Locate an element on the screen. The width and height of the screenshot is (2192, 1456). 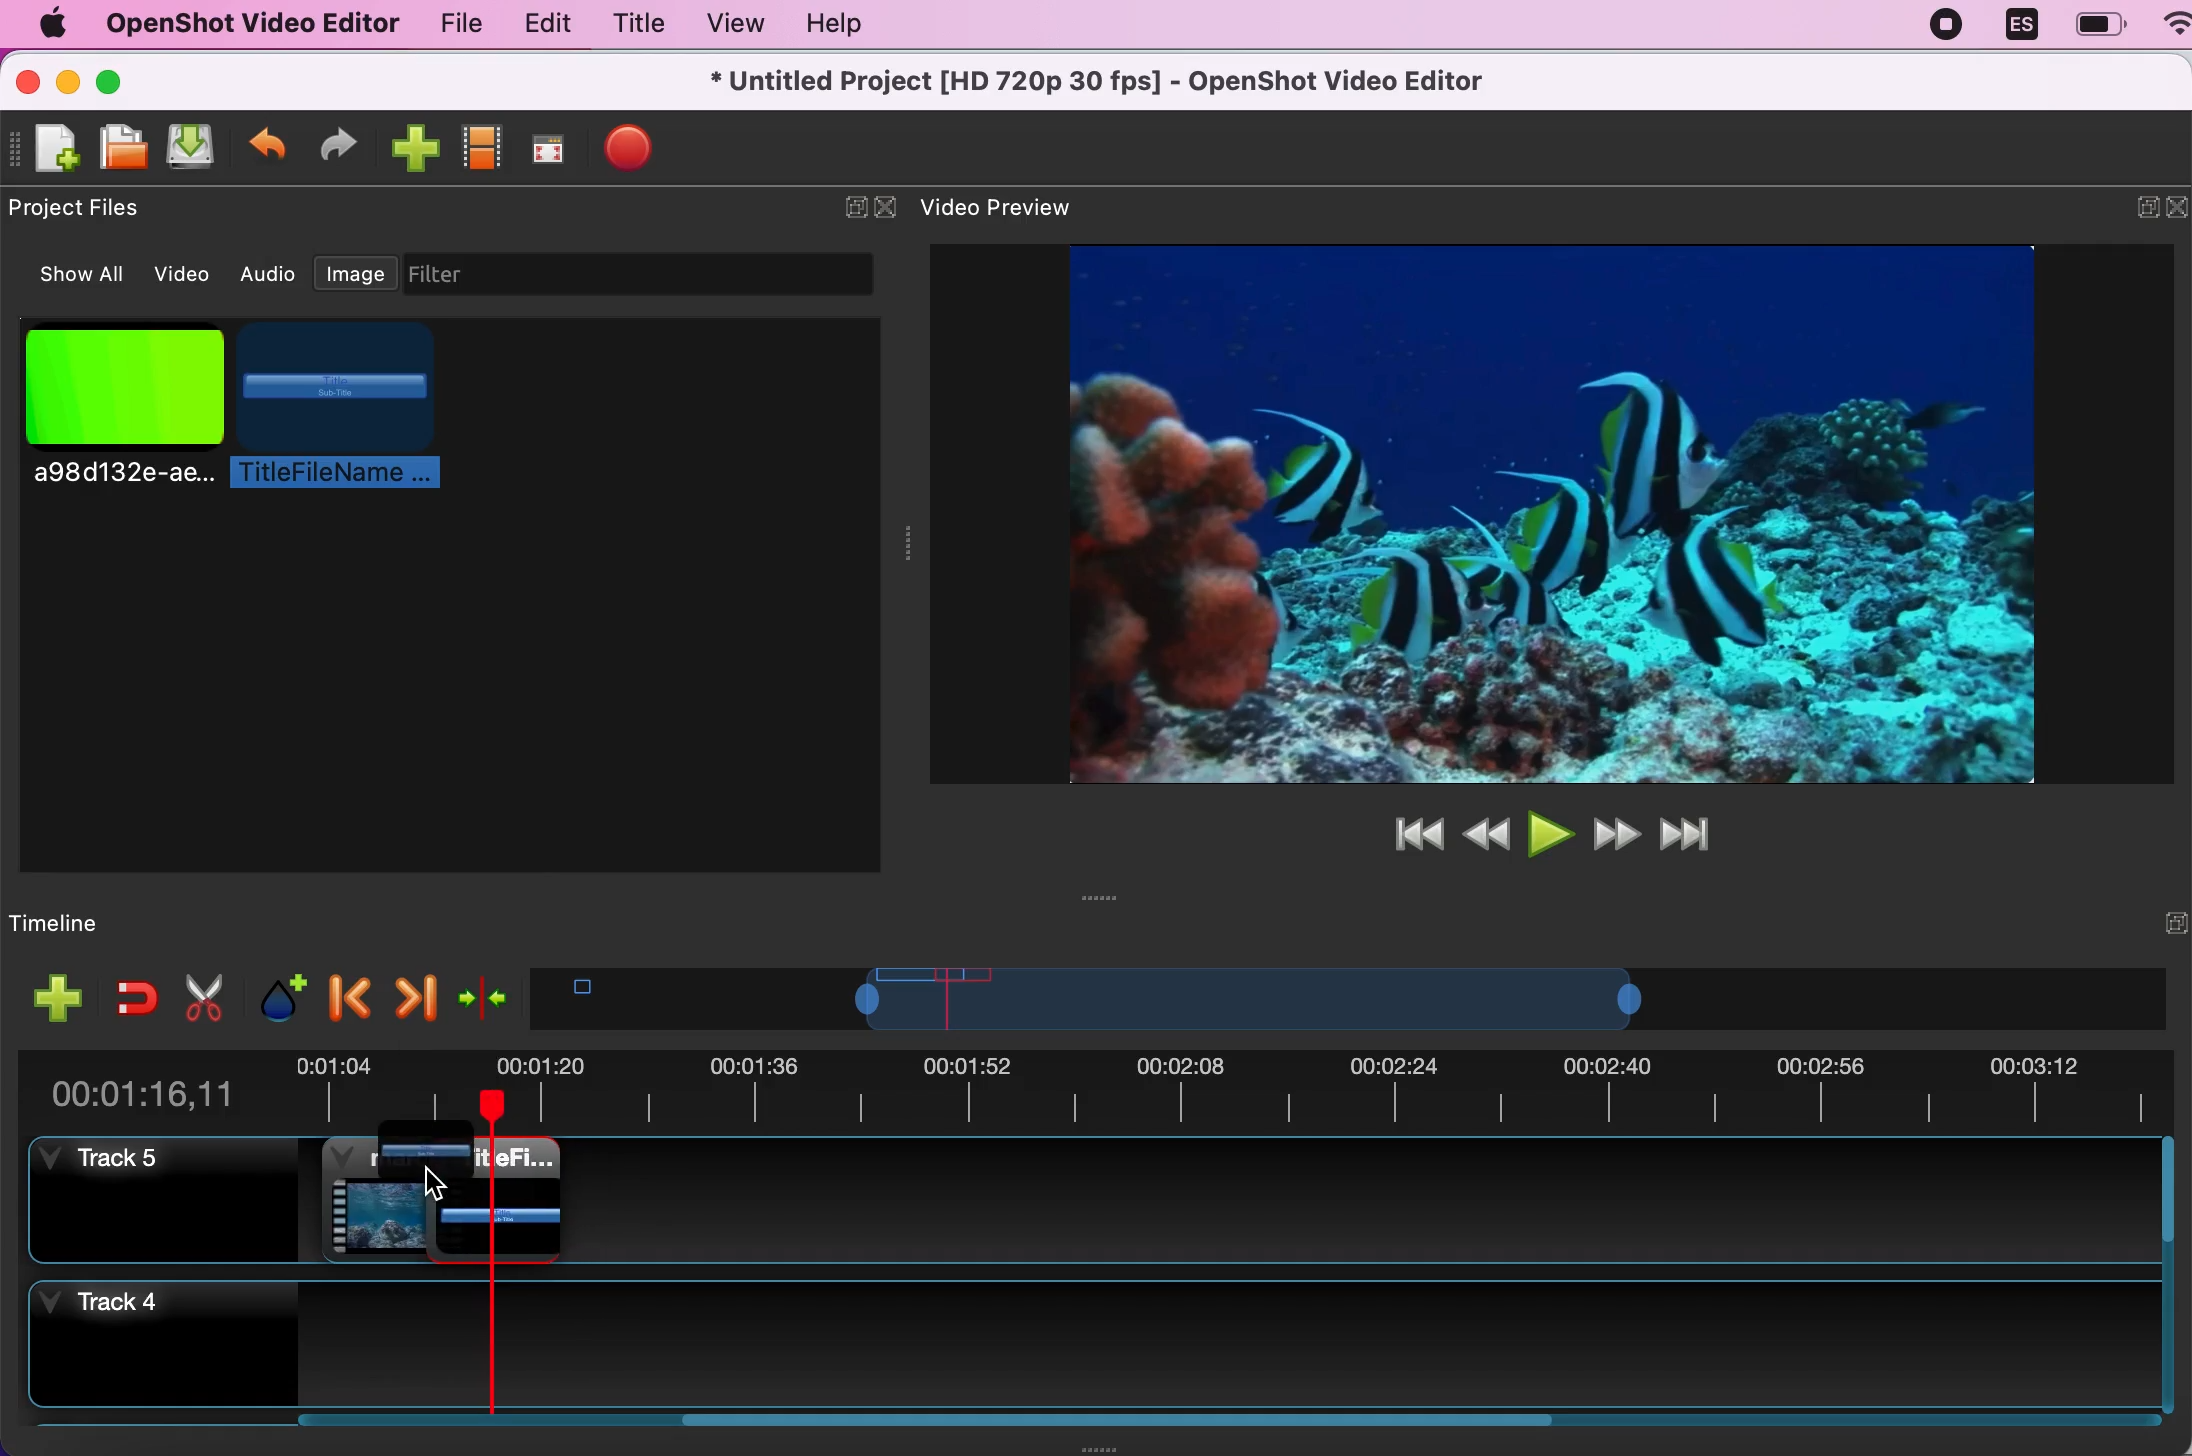
filter is located at coordinates (656, 274).